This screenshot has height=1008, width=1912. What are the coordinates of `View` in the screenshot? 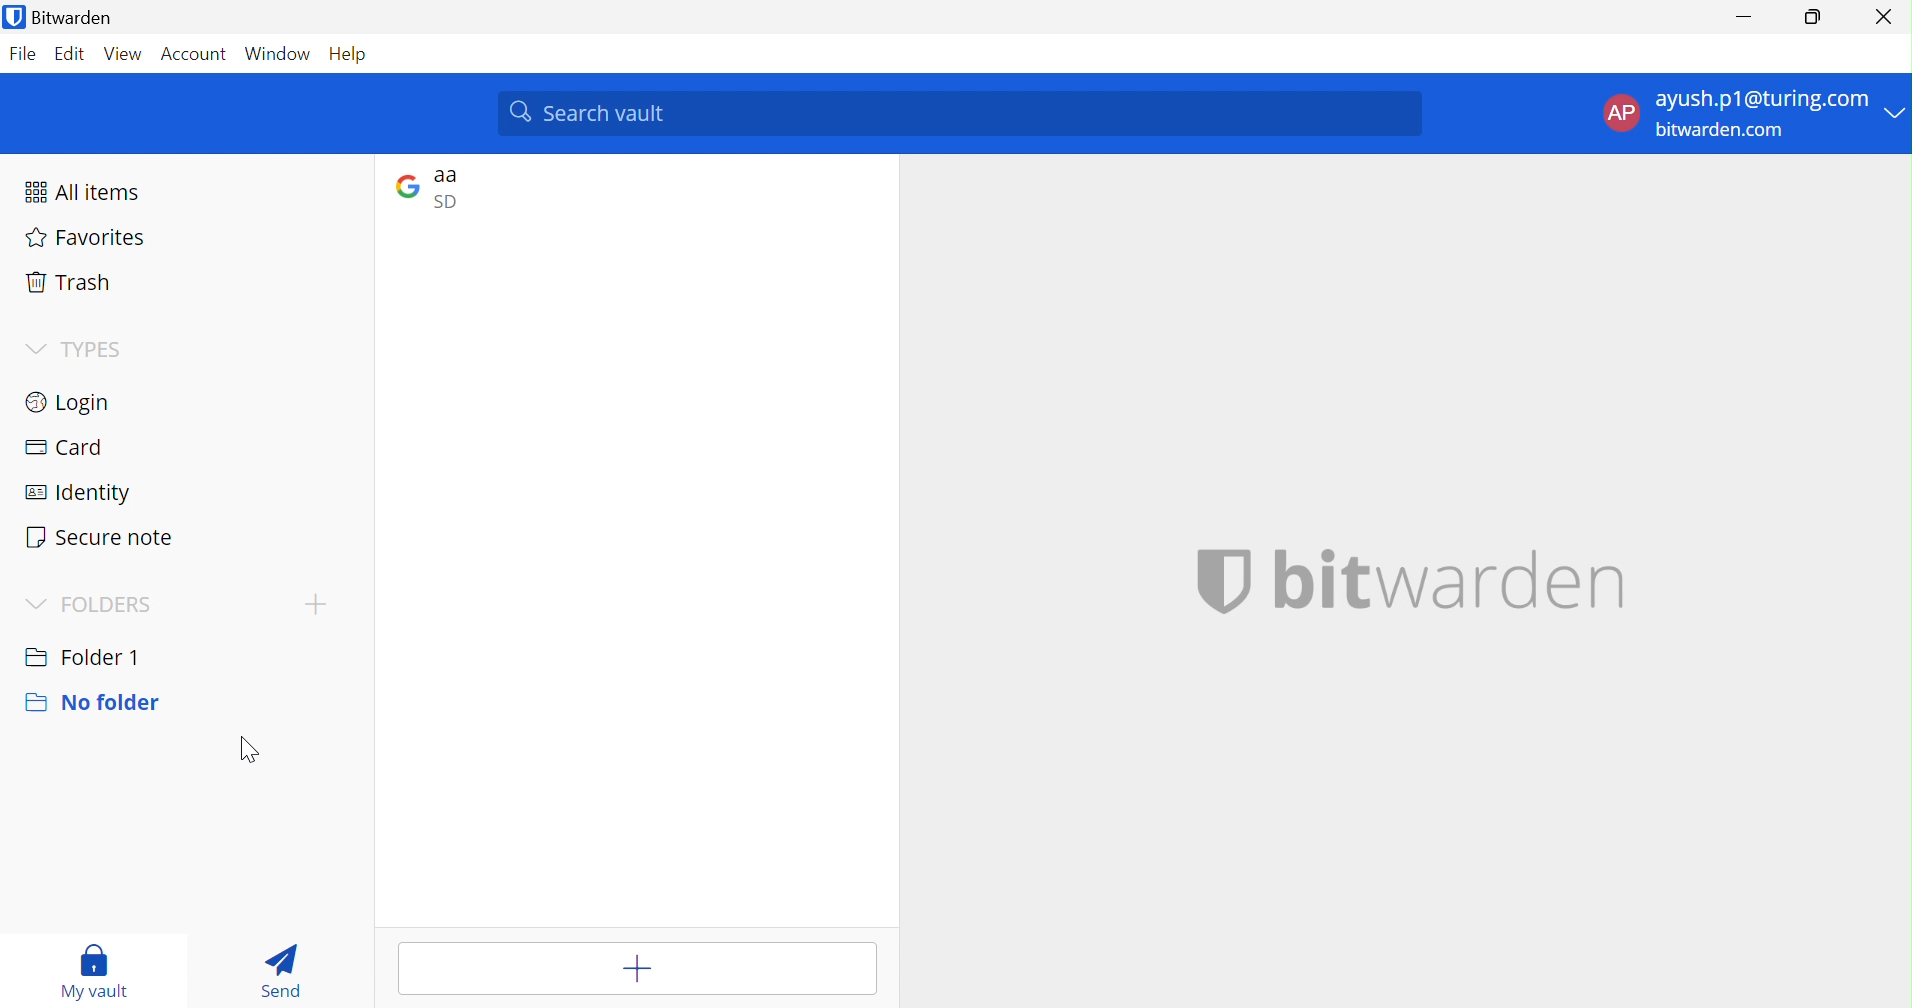 It's located at (123, 53).